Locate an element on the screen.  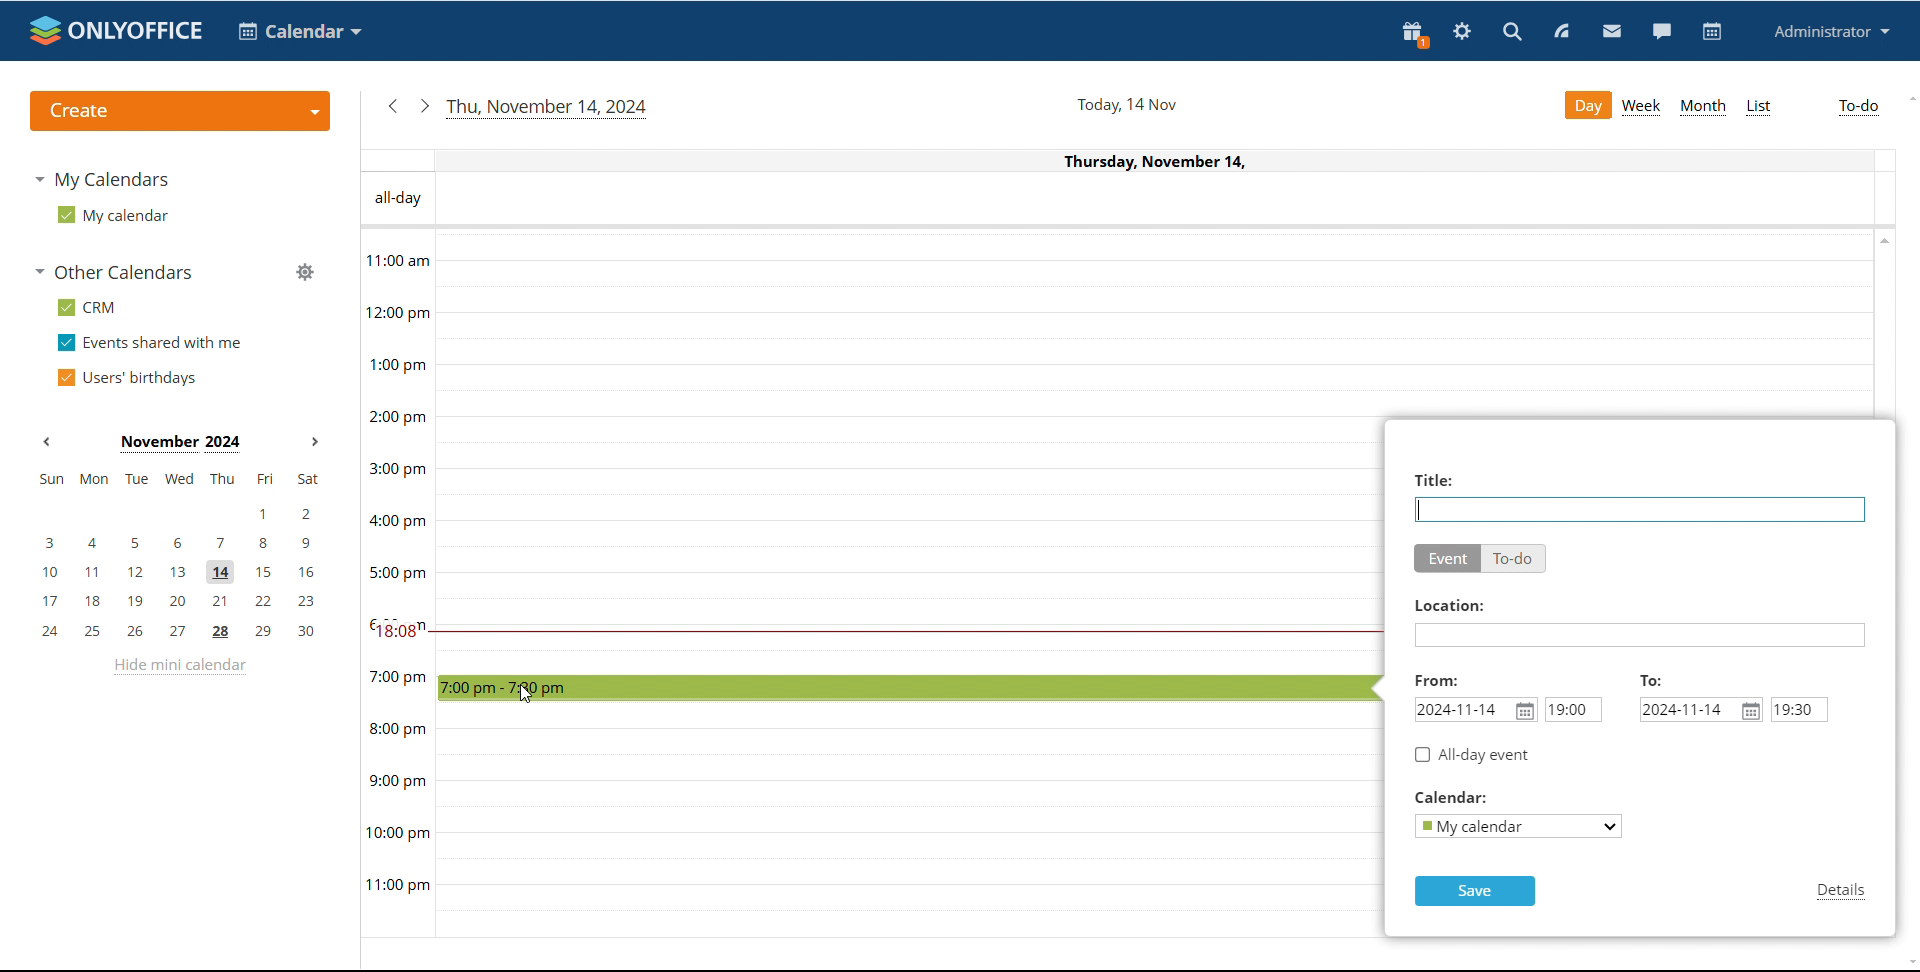
search is located at coordinates (1514, 33).